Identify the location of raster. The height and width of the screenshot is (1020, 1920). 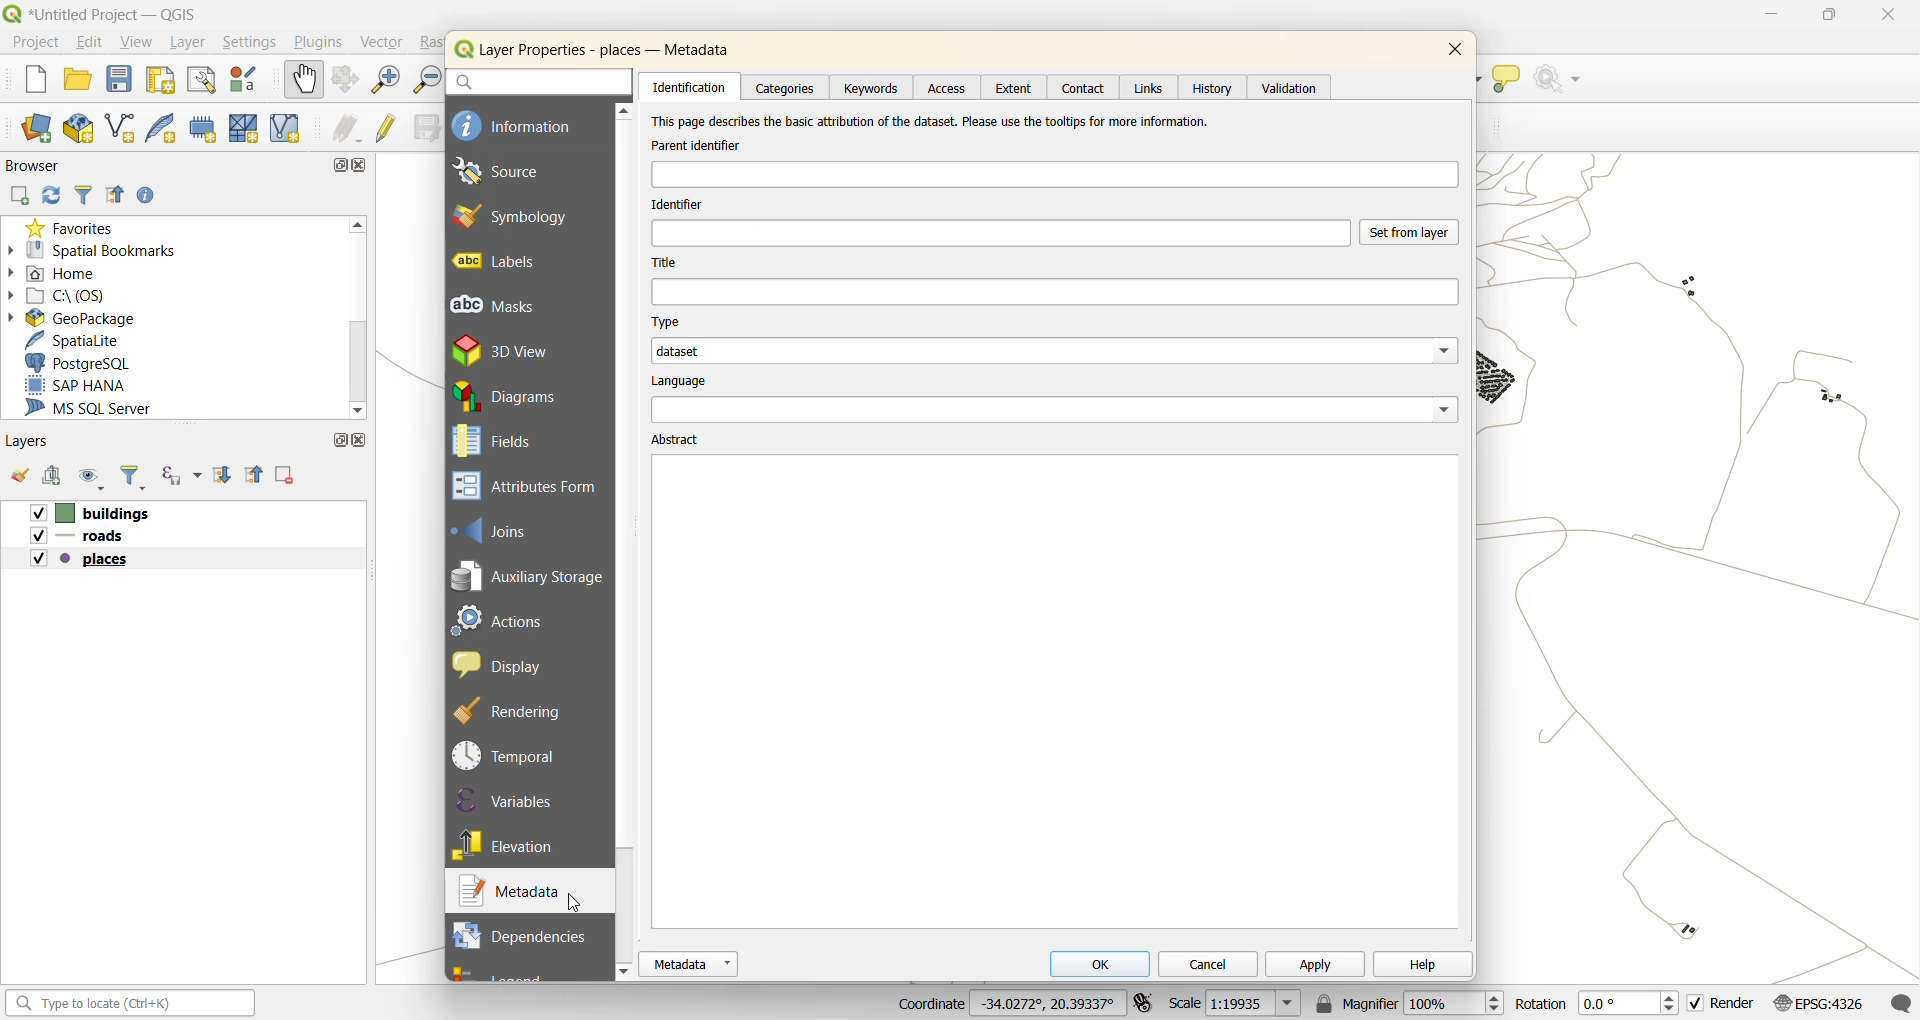
(433, 42).